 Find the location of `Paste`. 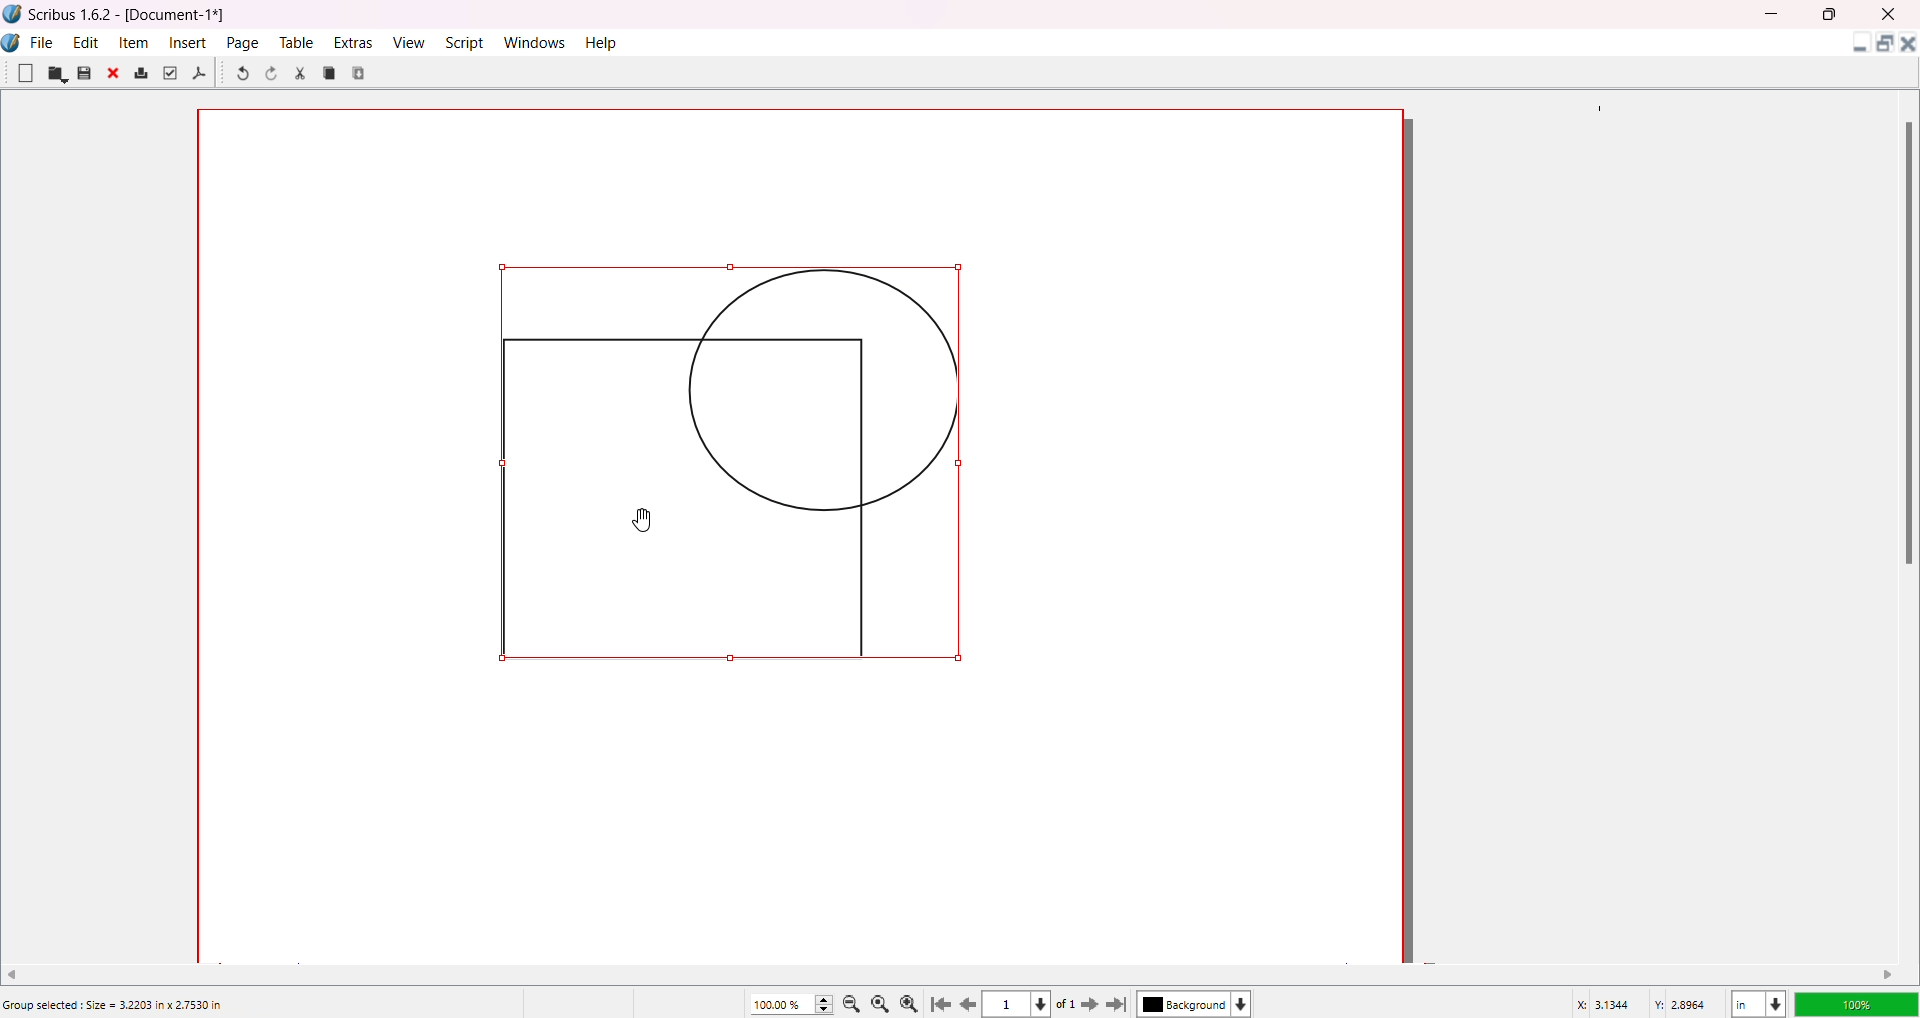

Paste is located at coordinates (361, 72).